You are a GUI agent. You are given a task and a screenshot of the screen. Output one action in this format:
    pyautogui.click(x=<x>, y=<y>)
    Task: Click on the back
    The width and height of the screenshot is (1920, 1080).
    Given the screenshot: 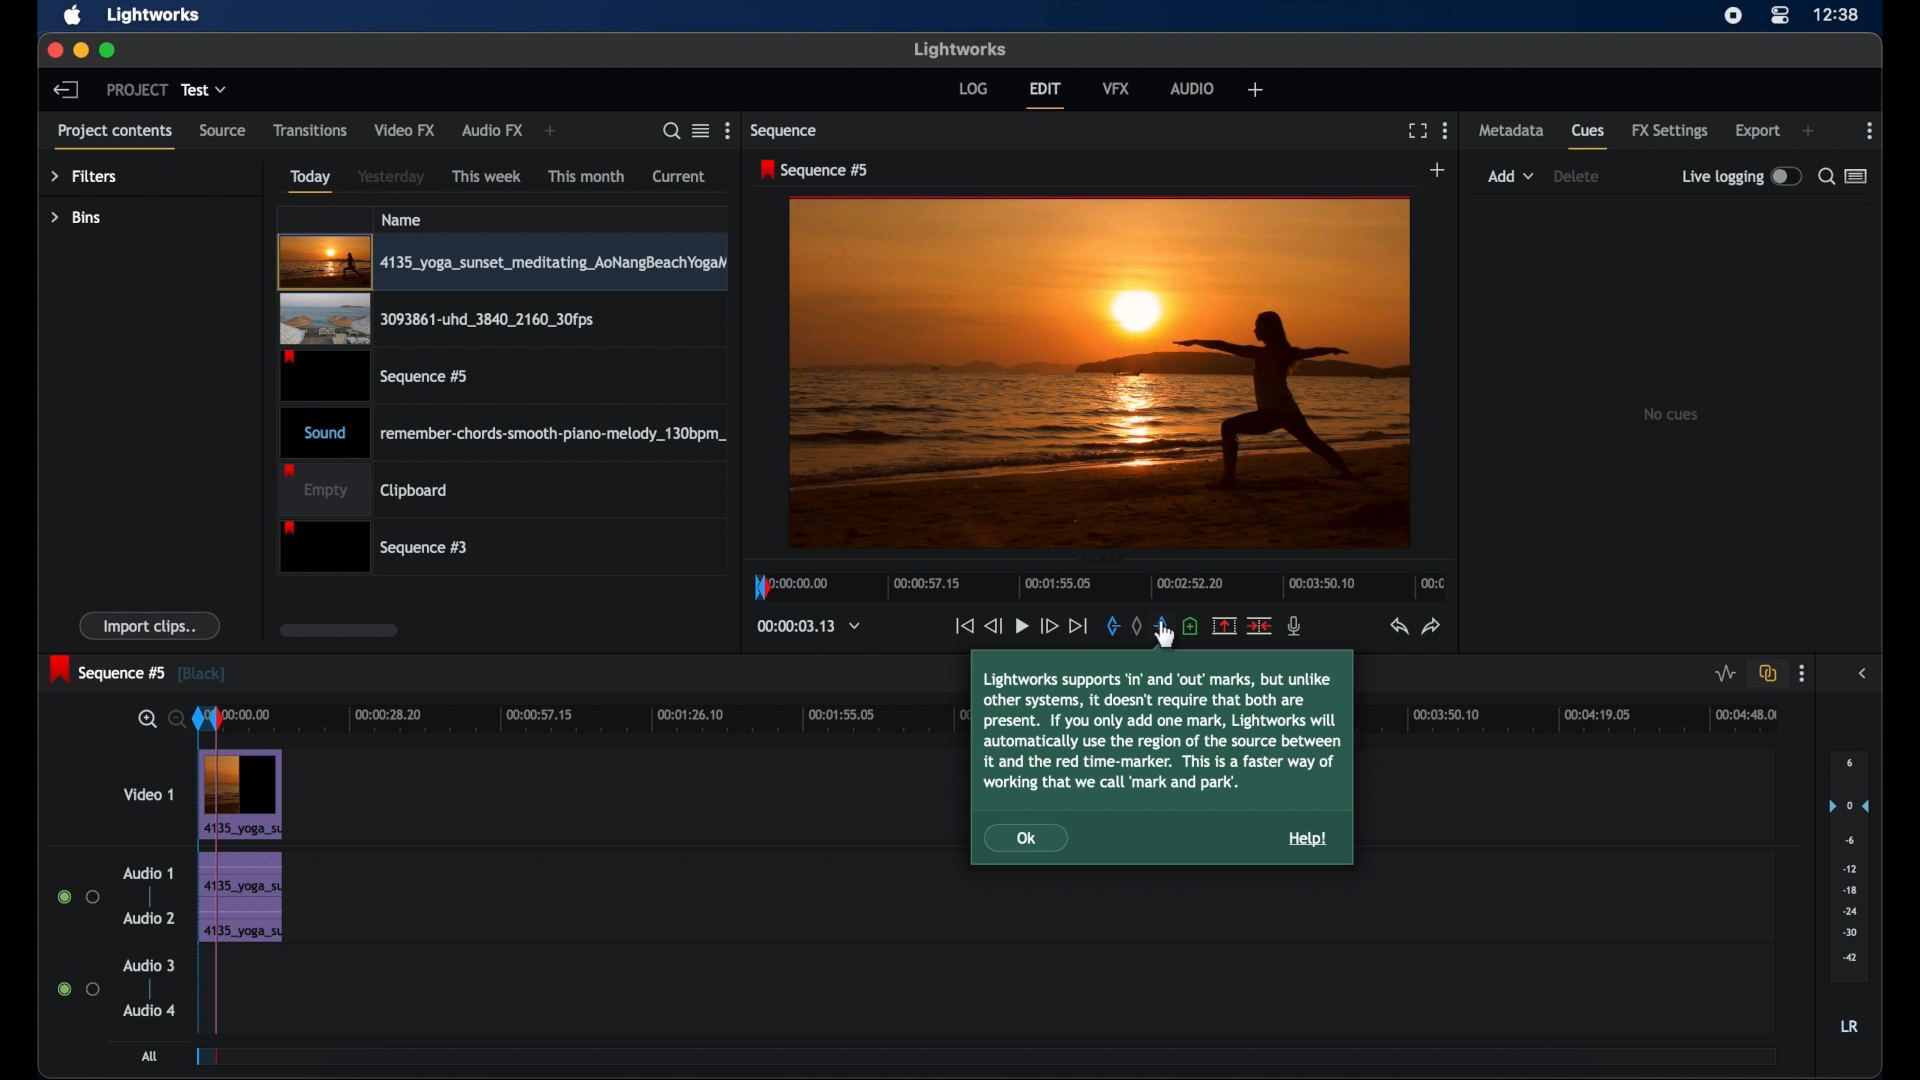 What is the action you would take?
    pyautogui.click(x=68, y=90)
    